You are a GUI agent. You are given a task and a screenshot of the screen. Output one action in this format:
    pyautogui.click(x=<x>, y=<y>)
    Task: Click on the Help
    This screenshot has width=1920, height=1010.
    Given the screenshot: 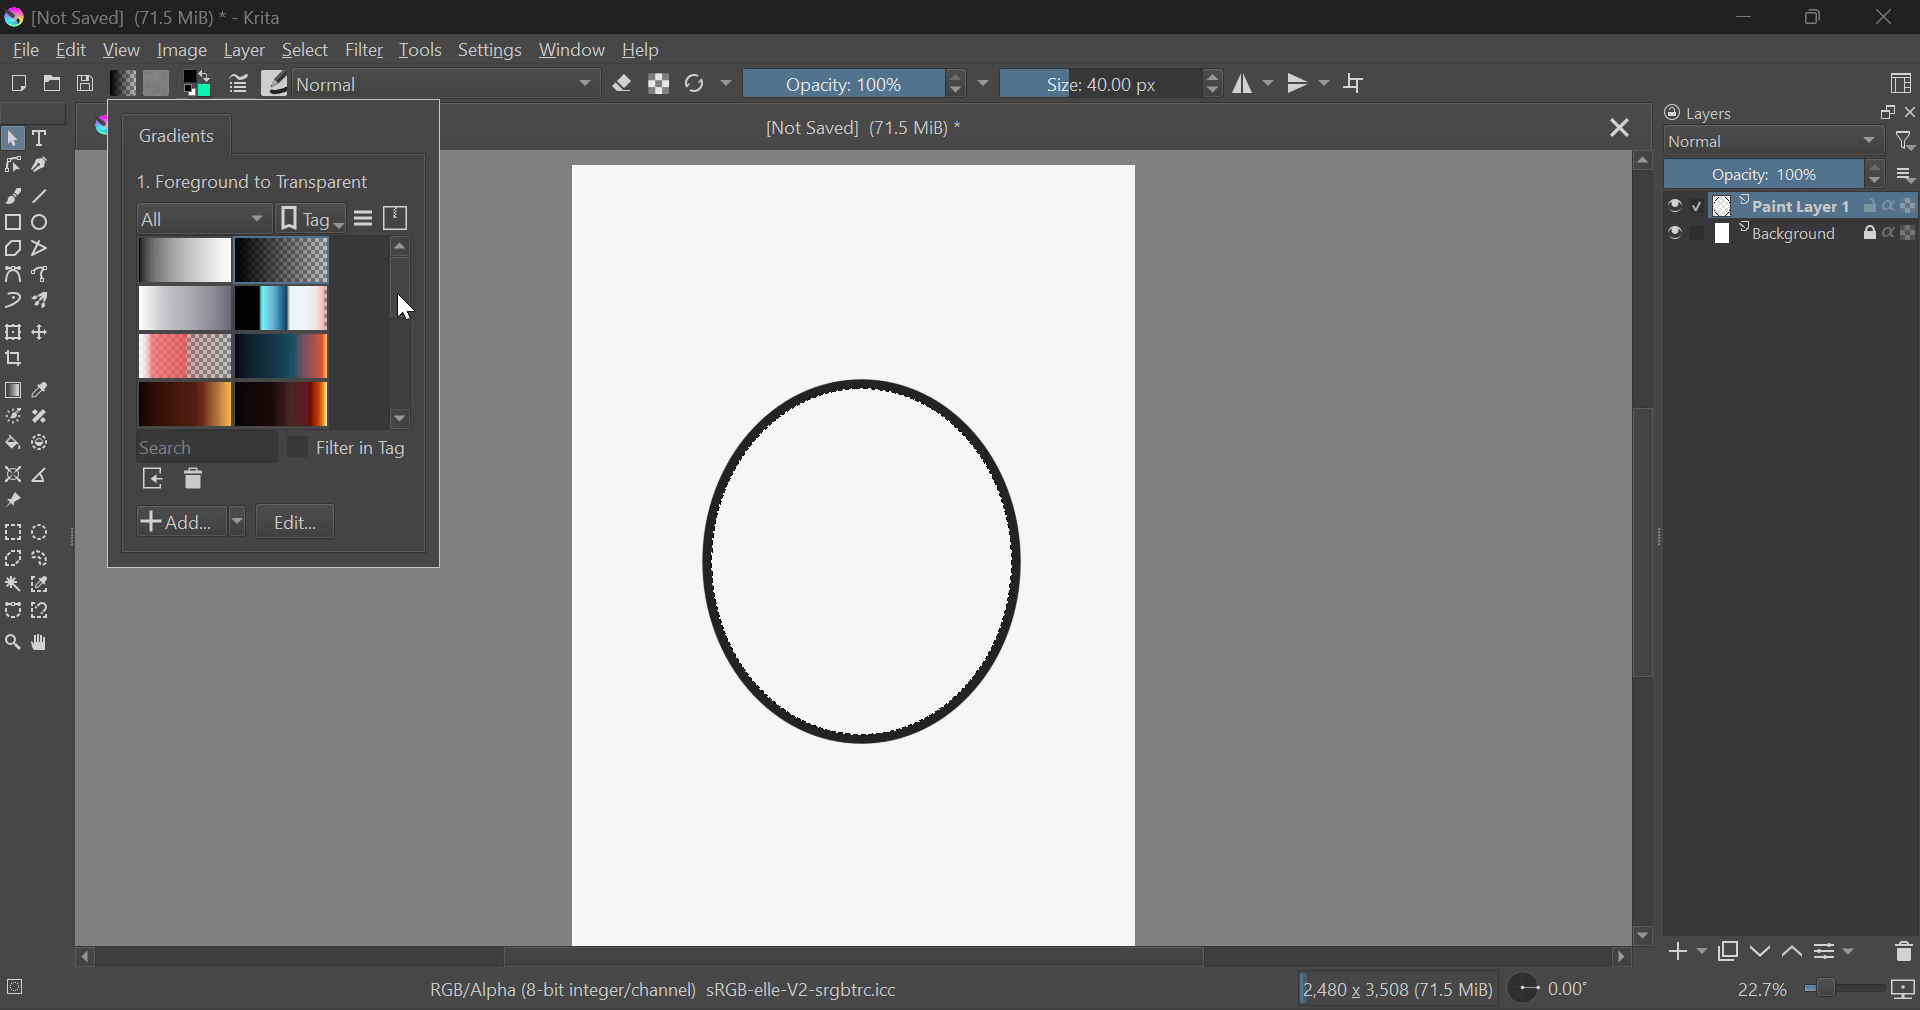 What is the action you would take?
    pyautogui.click(x=646, y=50)
    